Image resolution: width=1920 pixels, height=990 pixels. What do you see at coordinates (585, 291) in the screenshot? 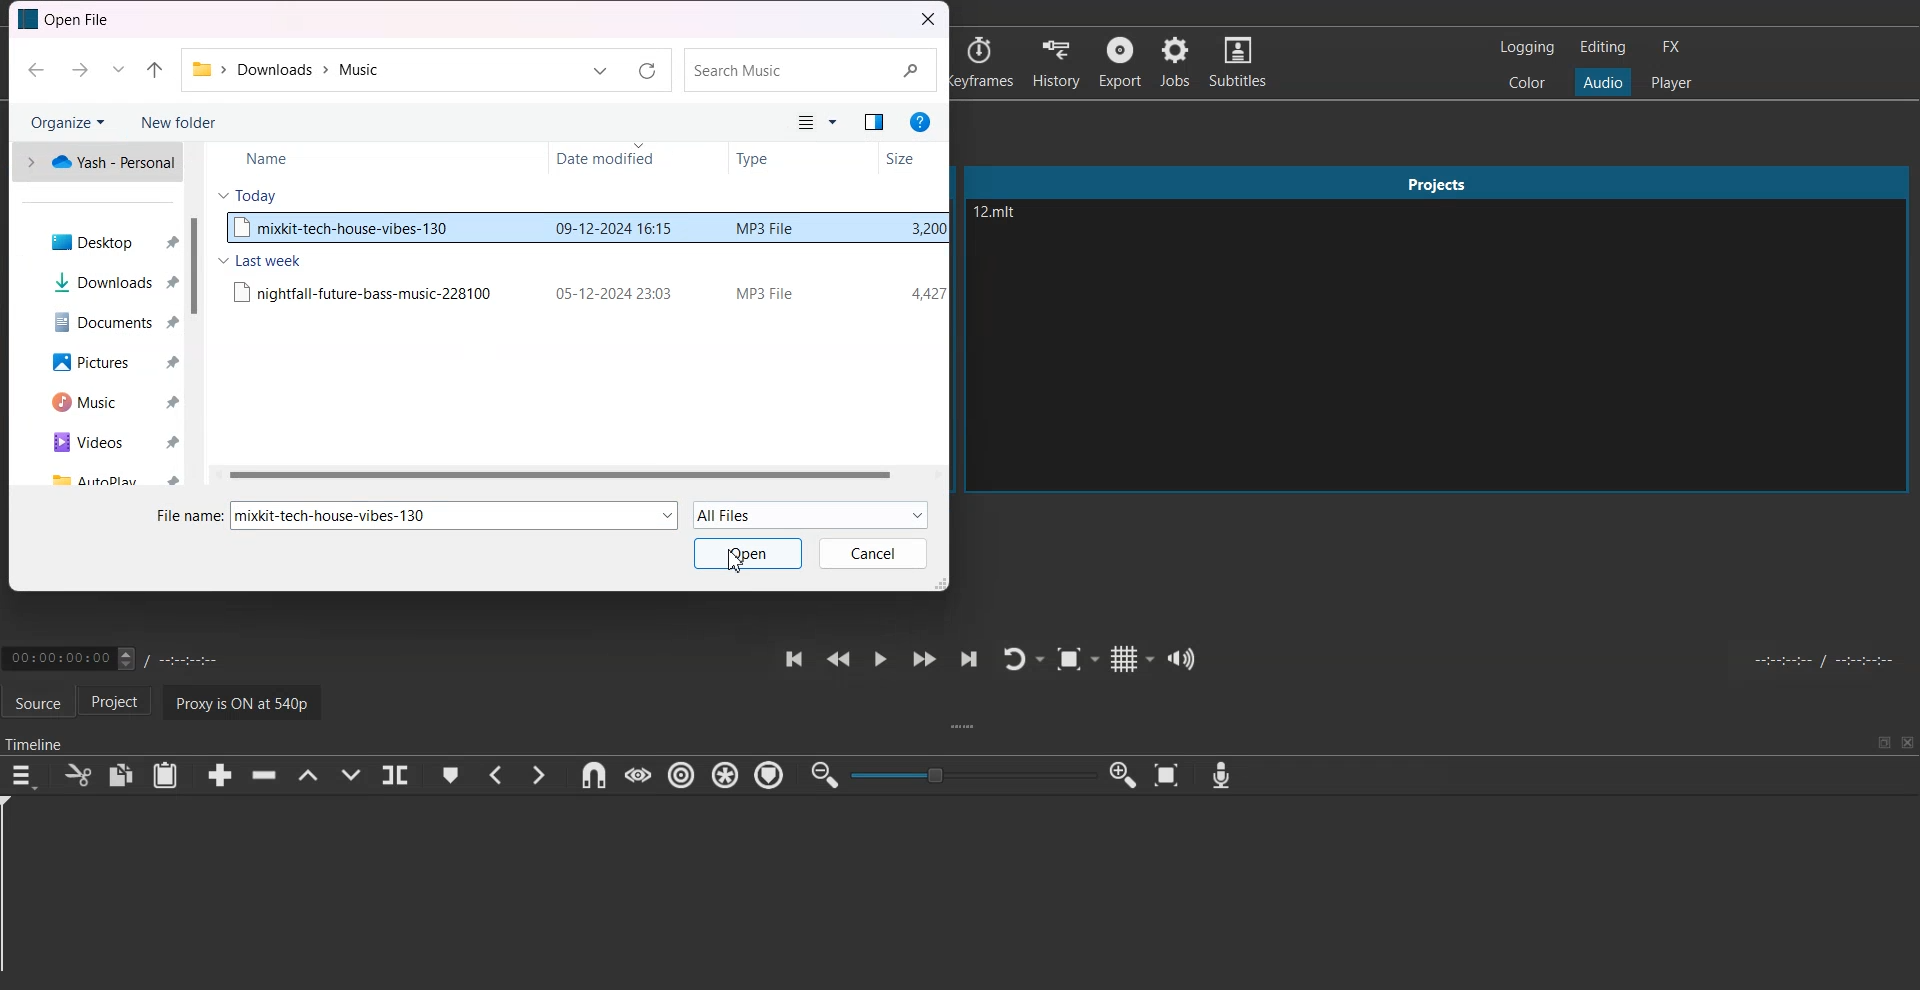
I see `File` at bounding box center [585, 291].